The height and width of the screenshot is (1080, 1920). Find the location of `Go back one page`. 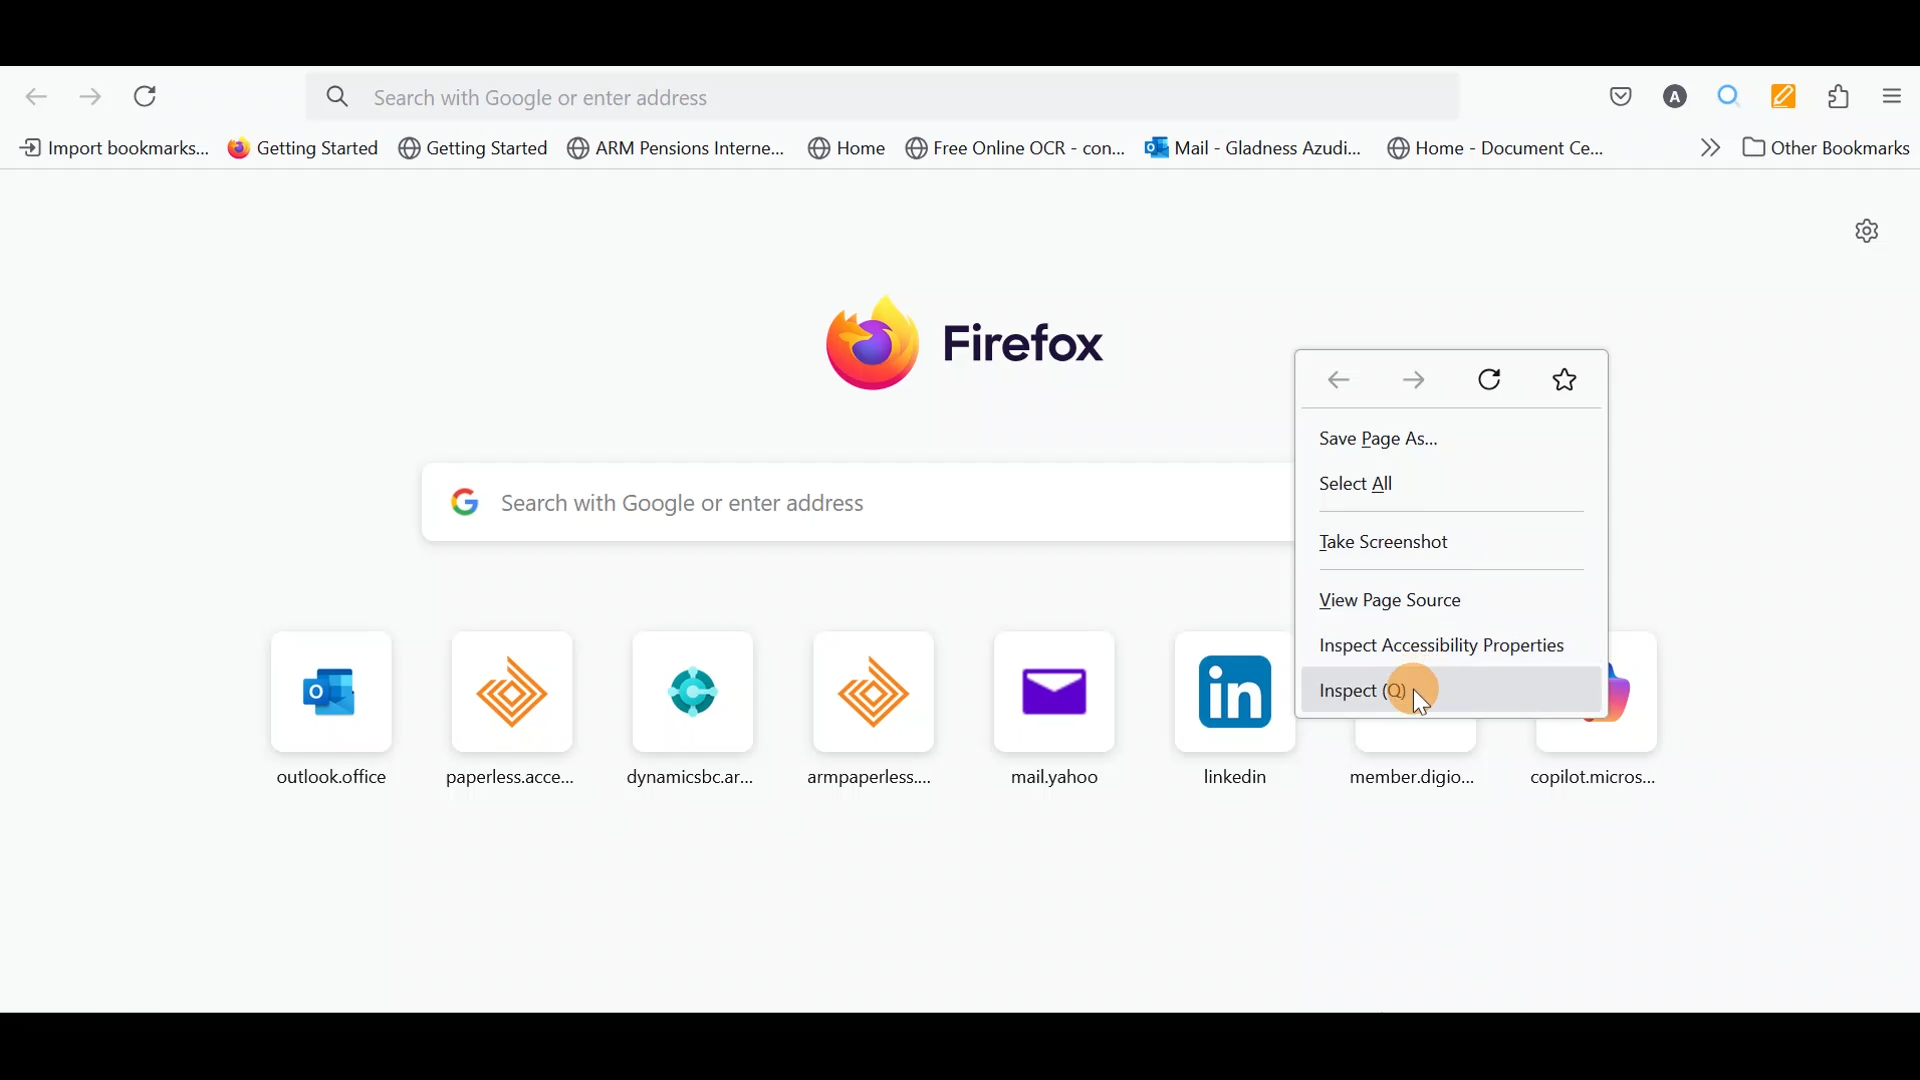

Go back one page is located at coordinates (1339, 371).